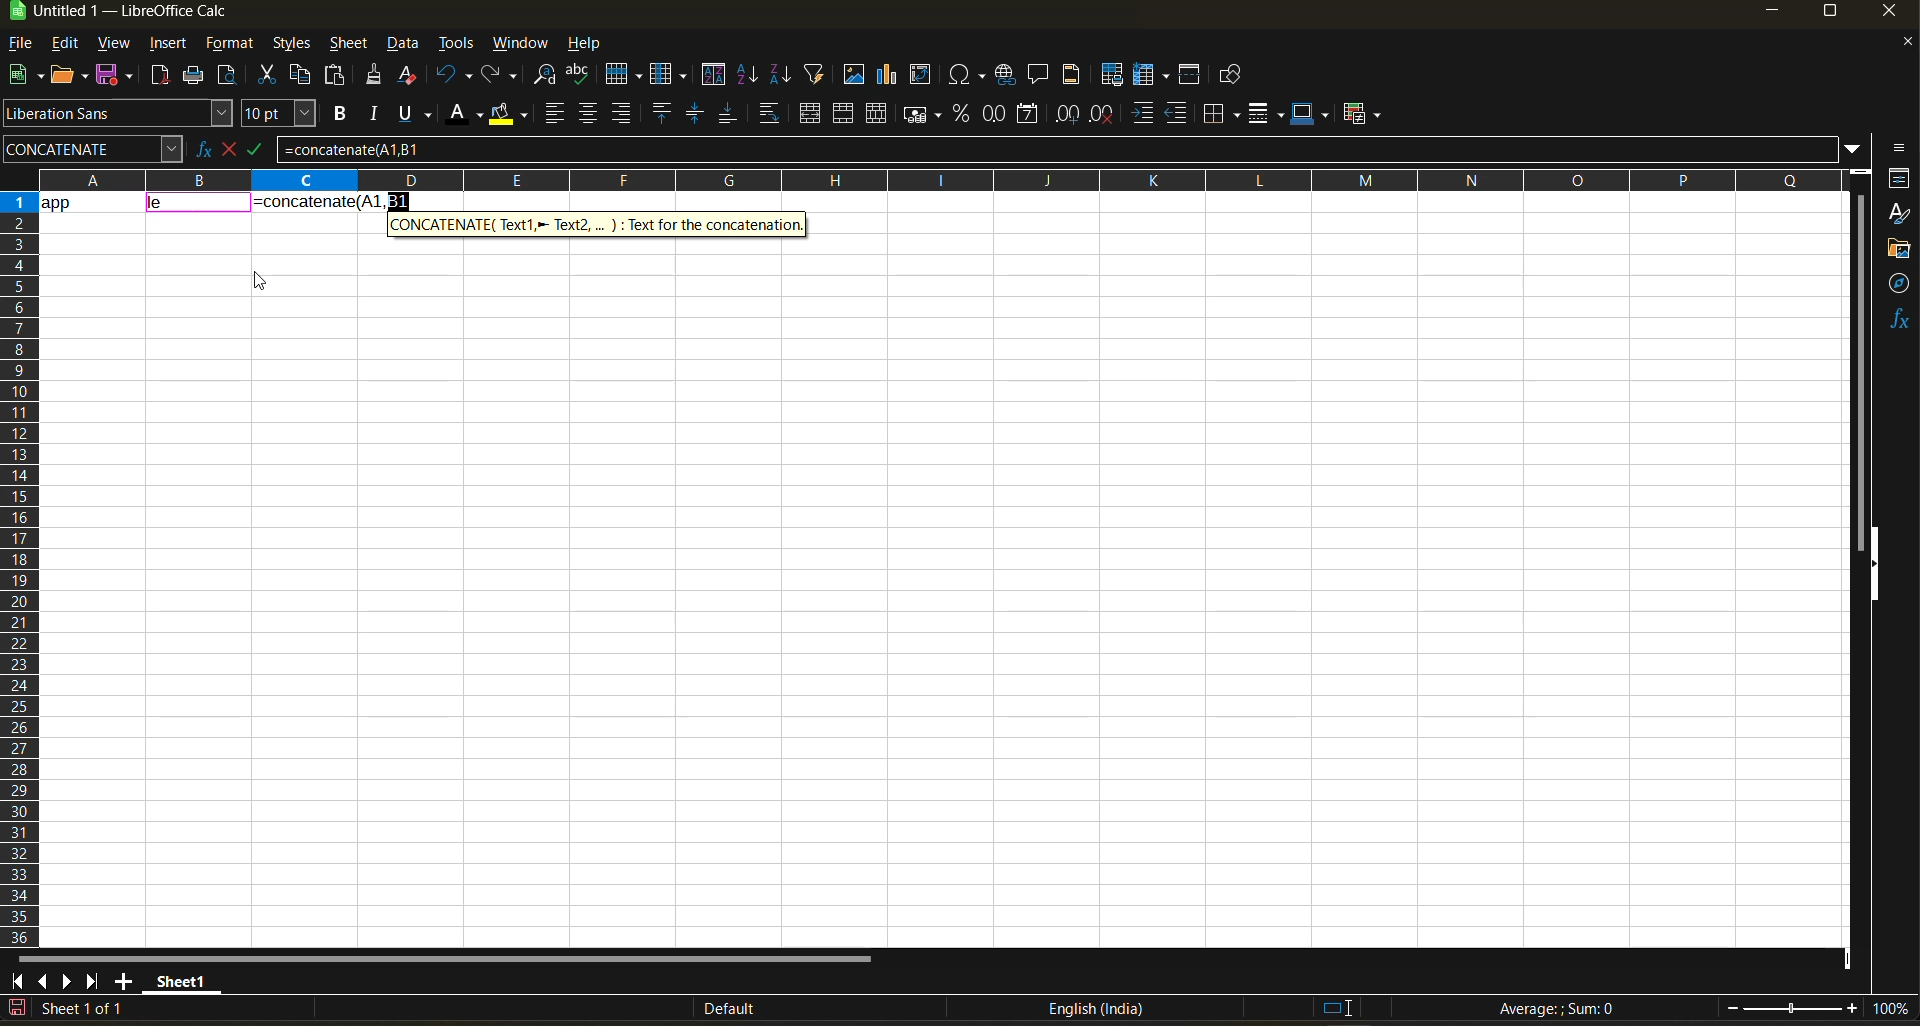  Describe the element at coordinates (768, 115) in the screenshot. I see `wrap text` at that location.